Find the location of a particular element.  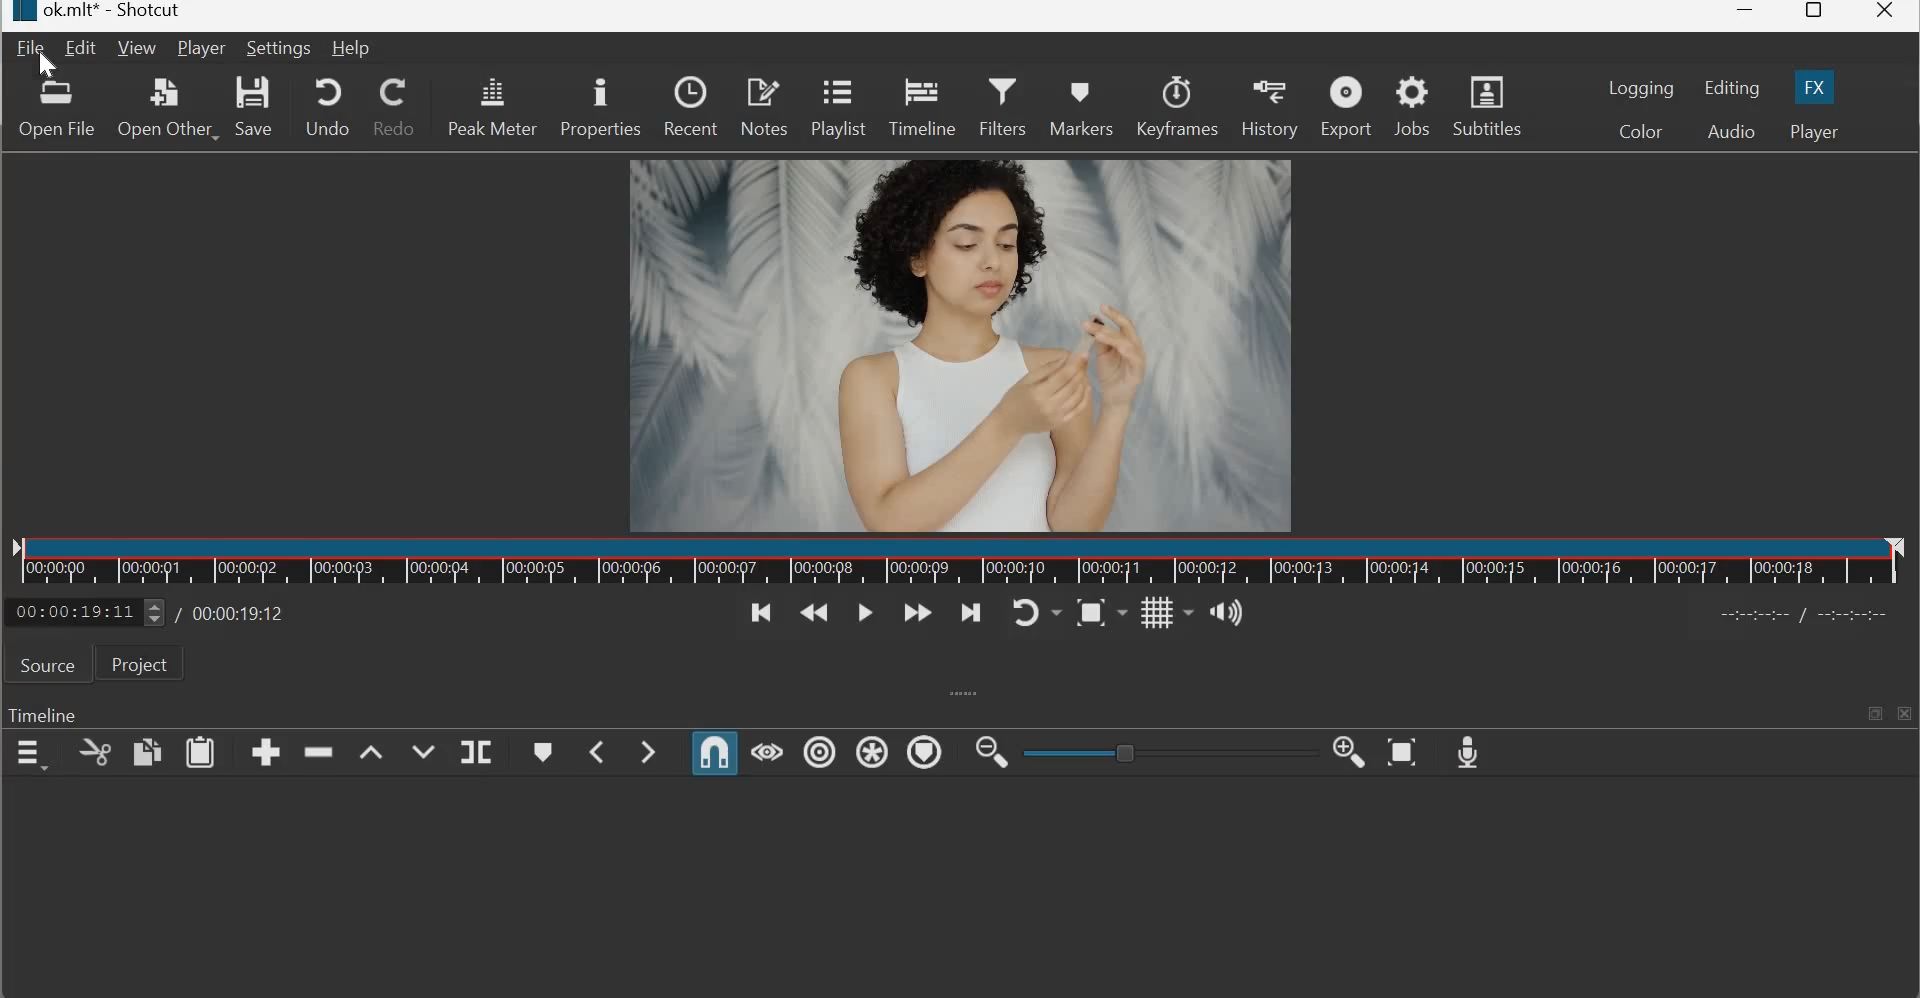

Timeline is located at coordinates (924, 105).